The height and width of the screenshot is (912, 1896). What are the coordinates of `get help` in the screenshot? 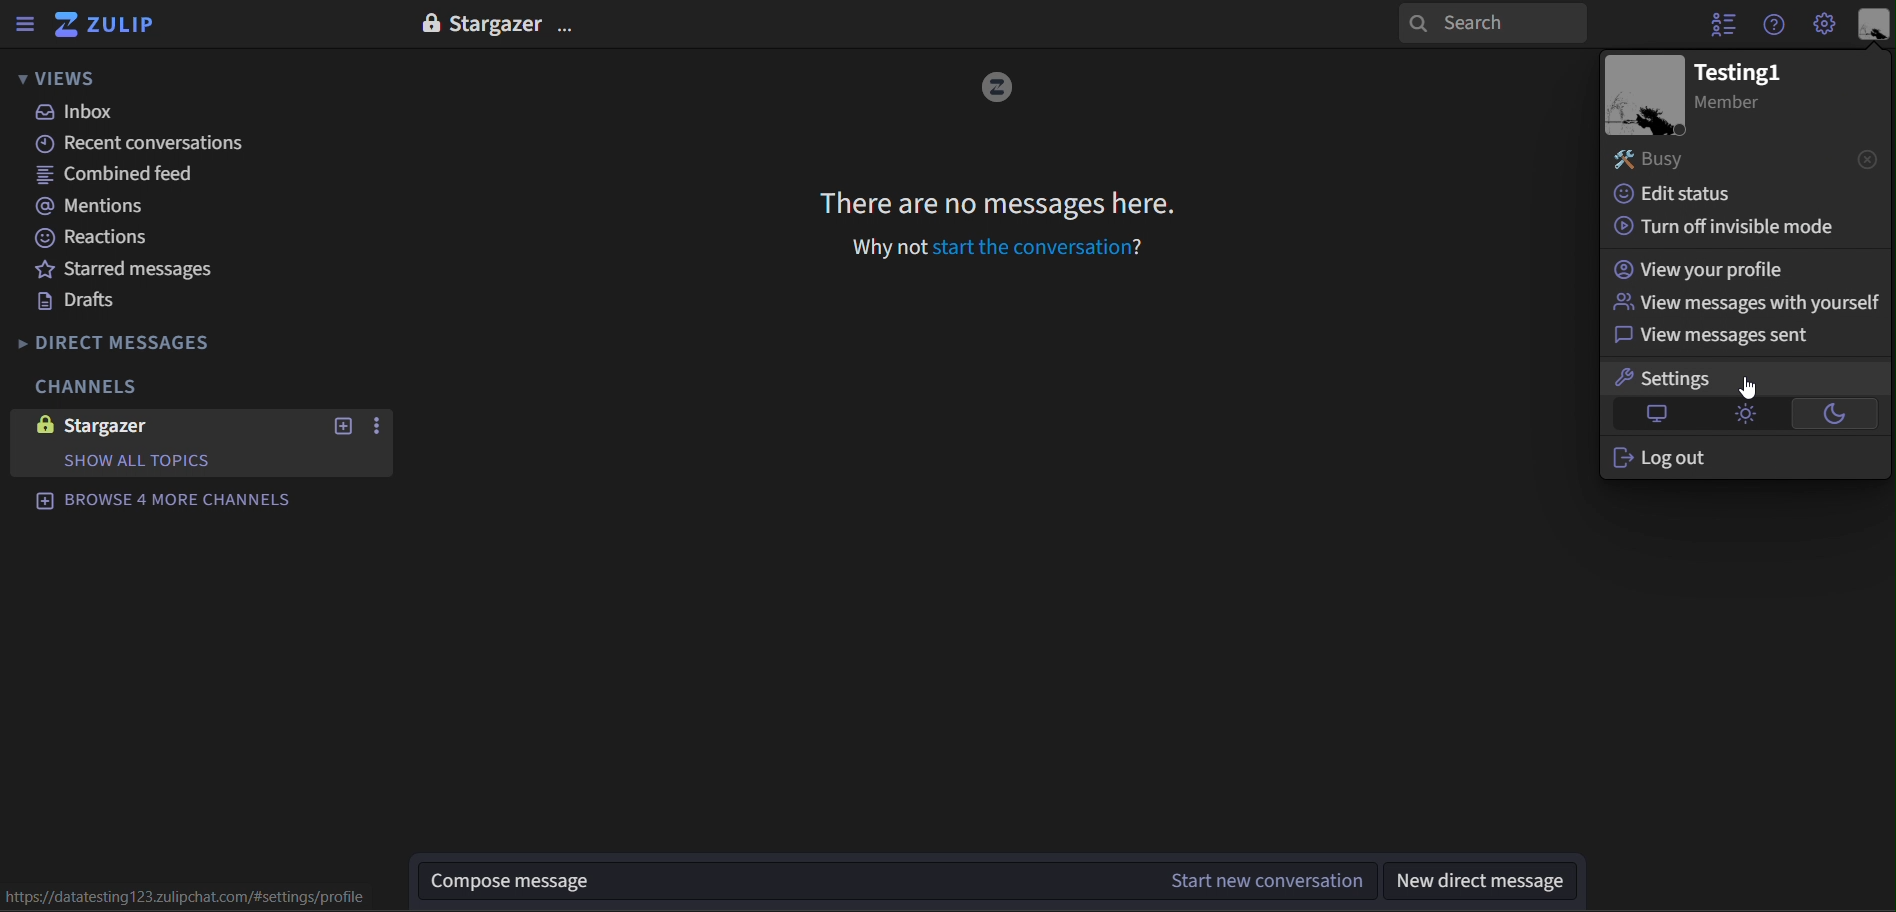 It's located at (1776, 23).